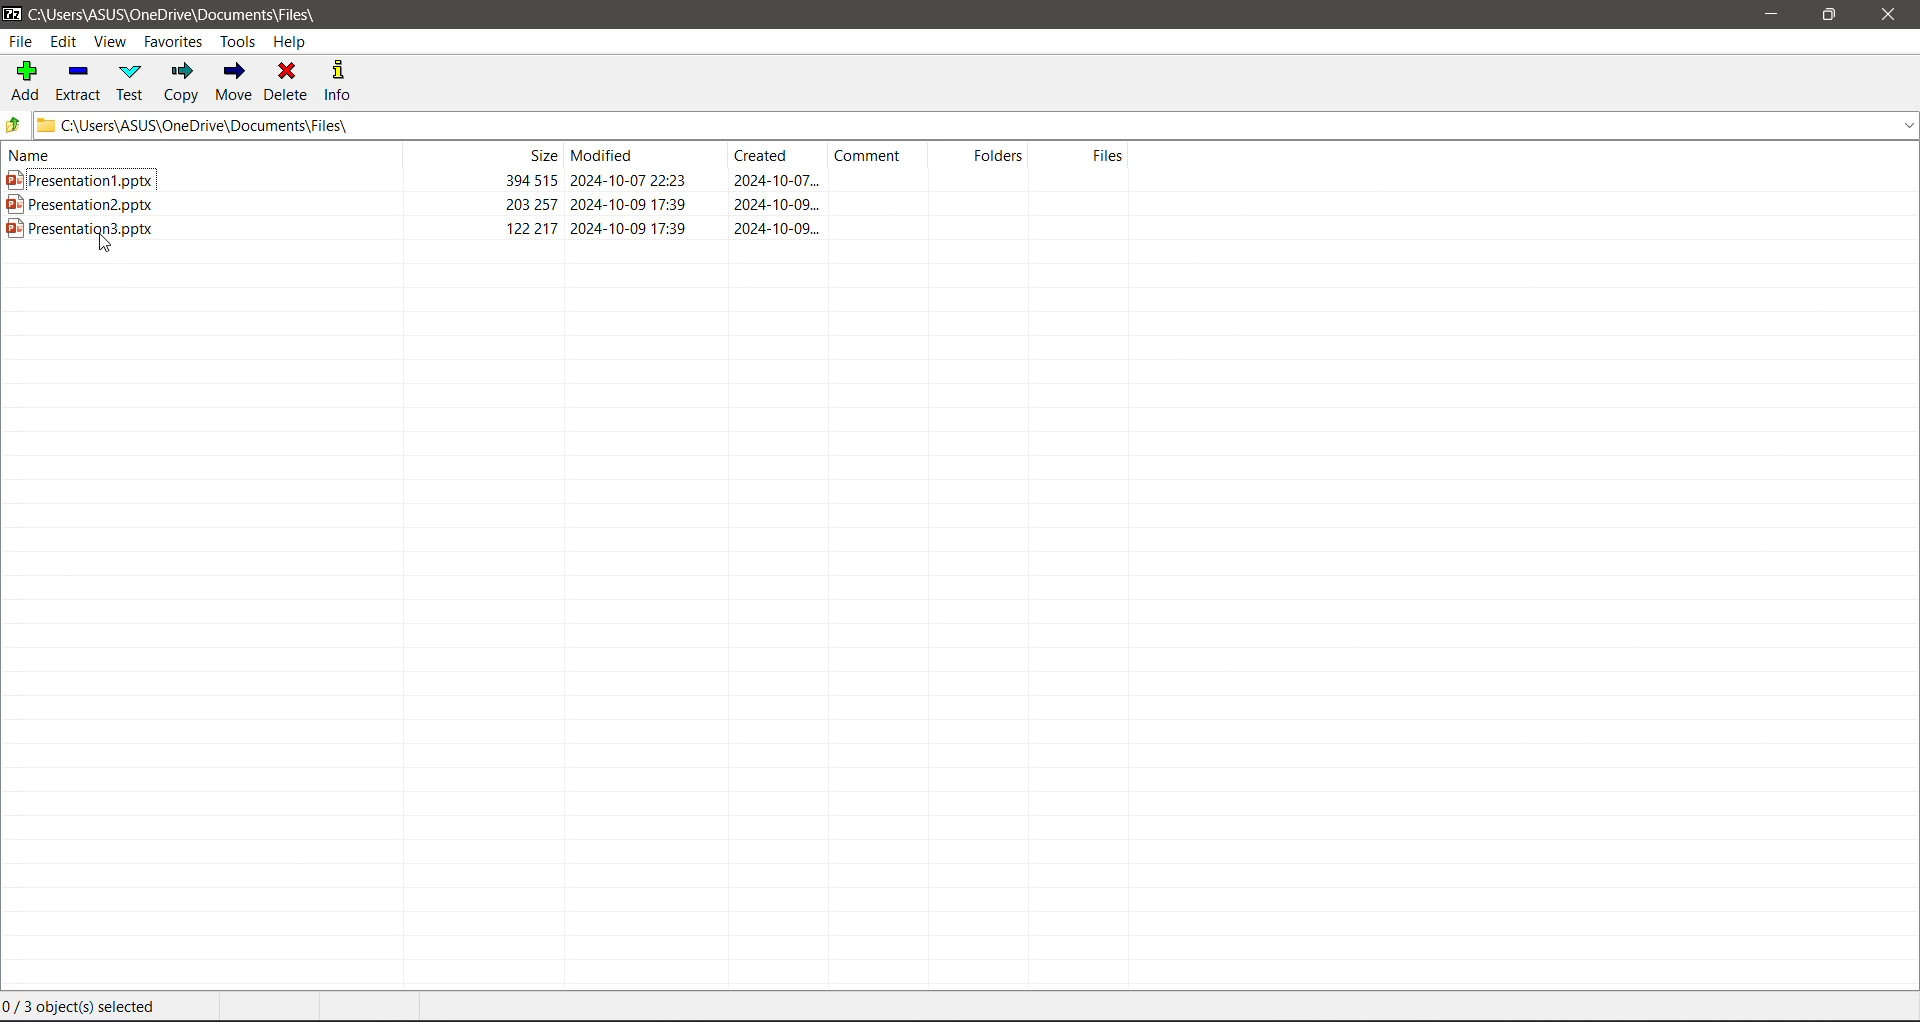 This screenshot has height=1022, width=1920. What do you see at coordinates (187, 12) in the screenshot?
I see `Current Folder Path` at bounding box center [187, 12].